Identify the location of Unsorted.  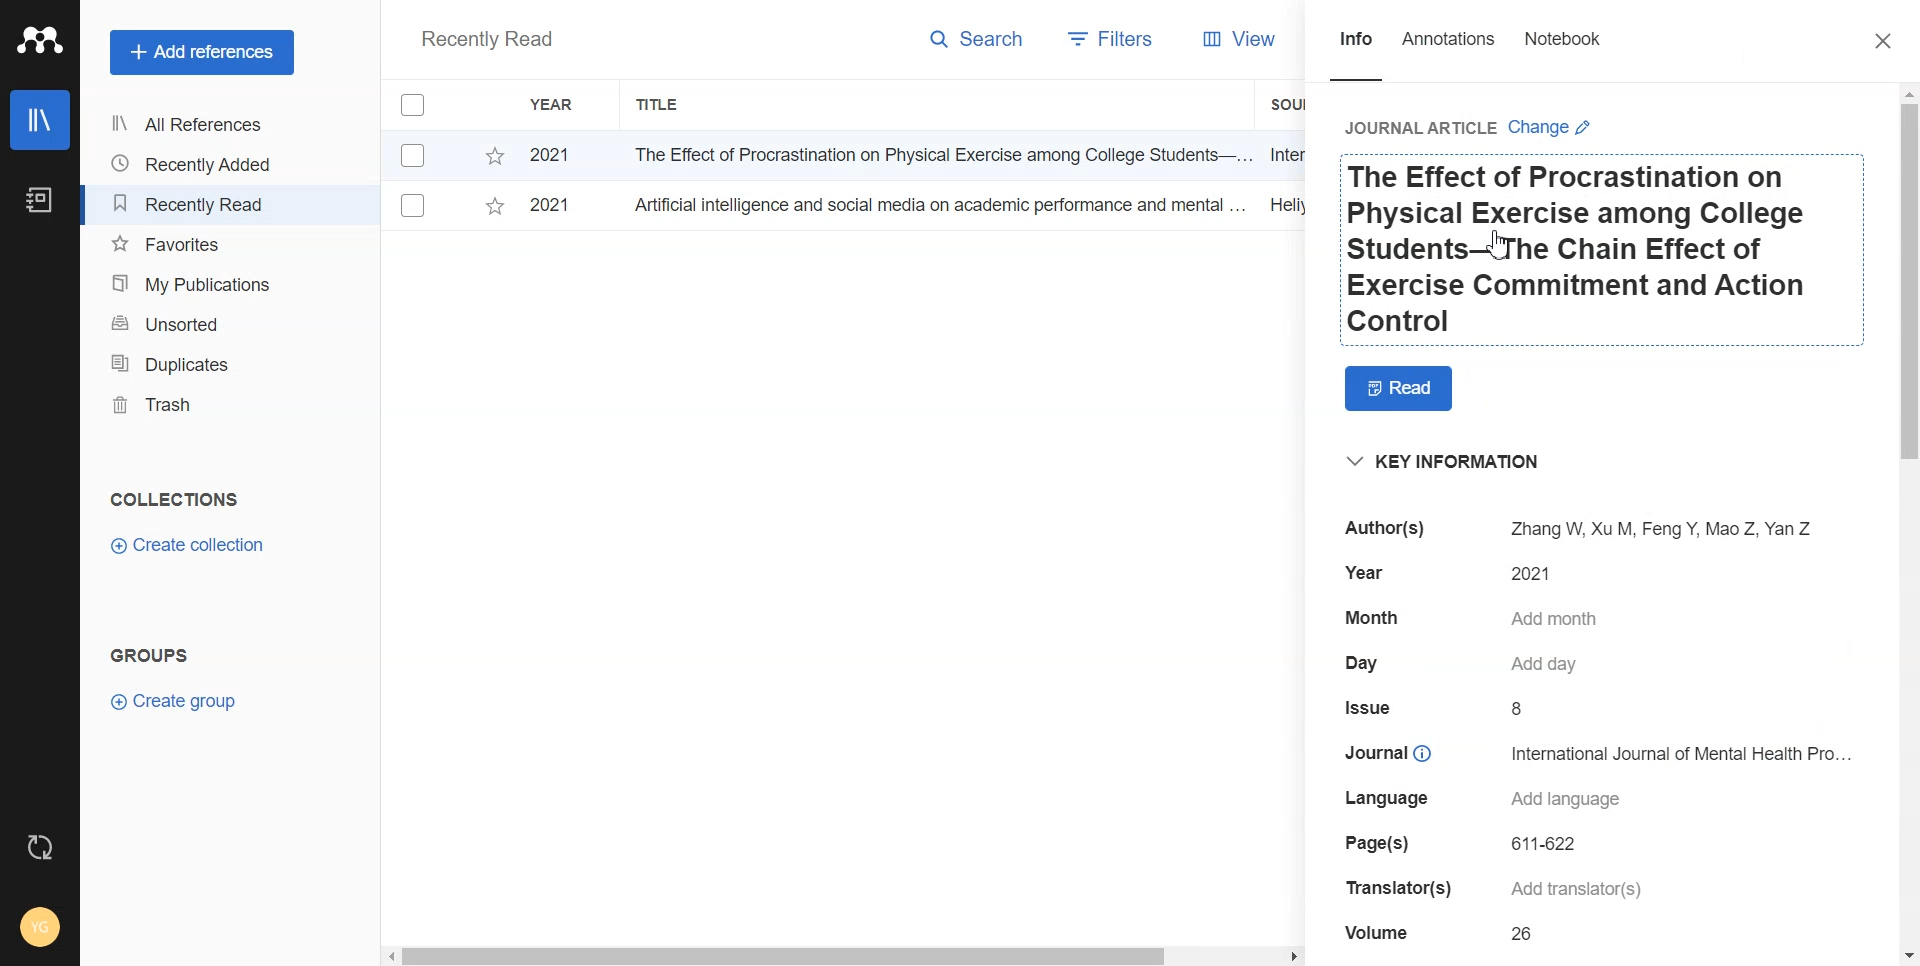
(197, 322).